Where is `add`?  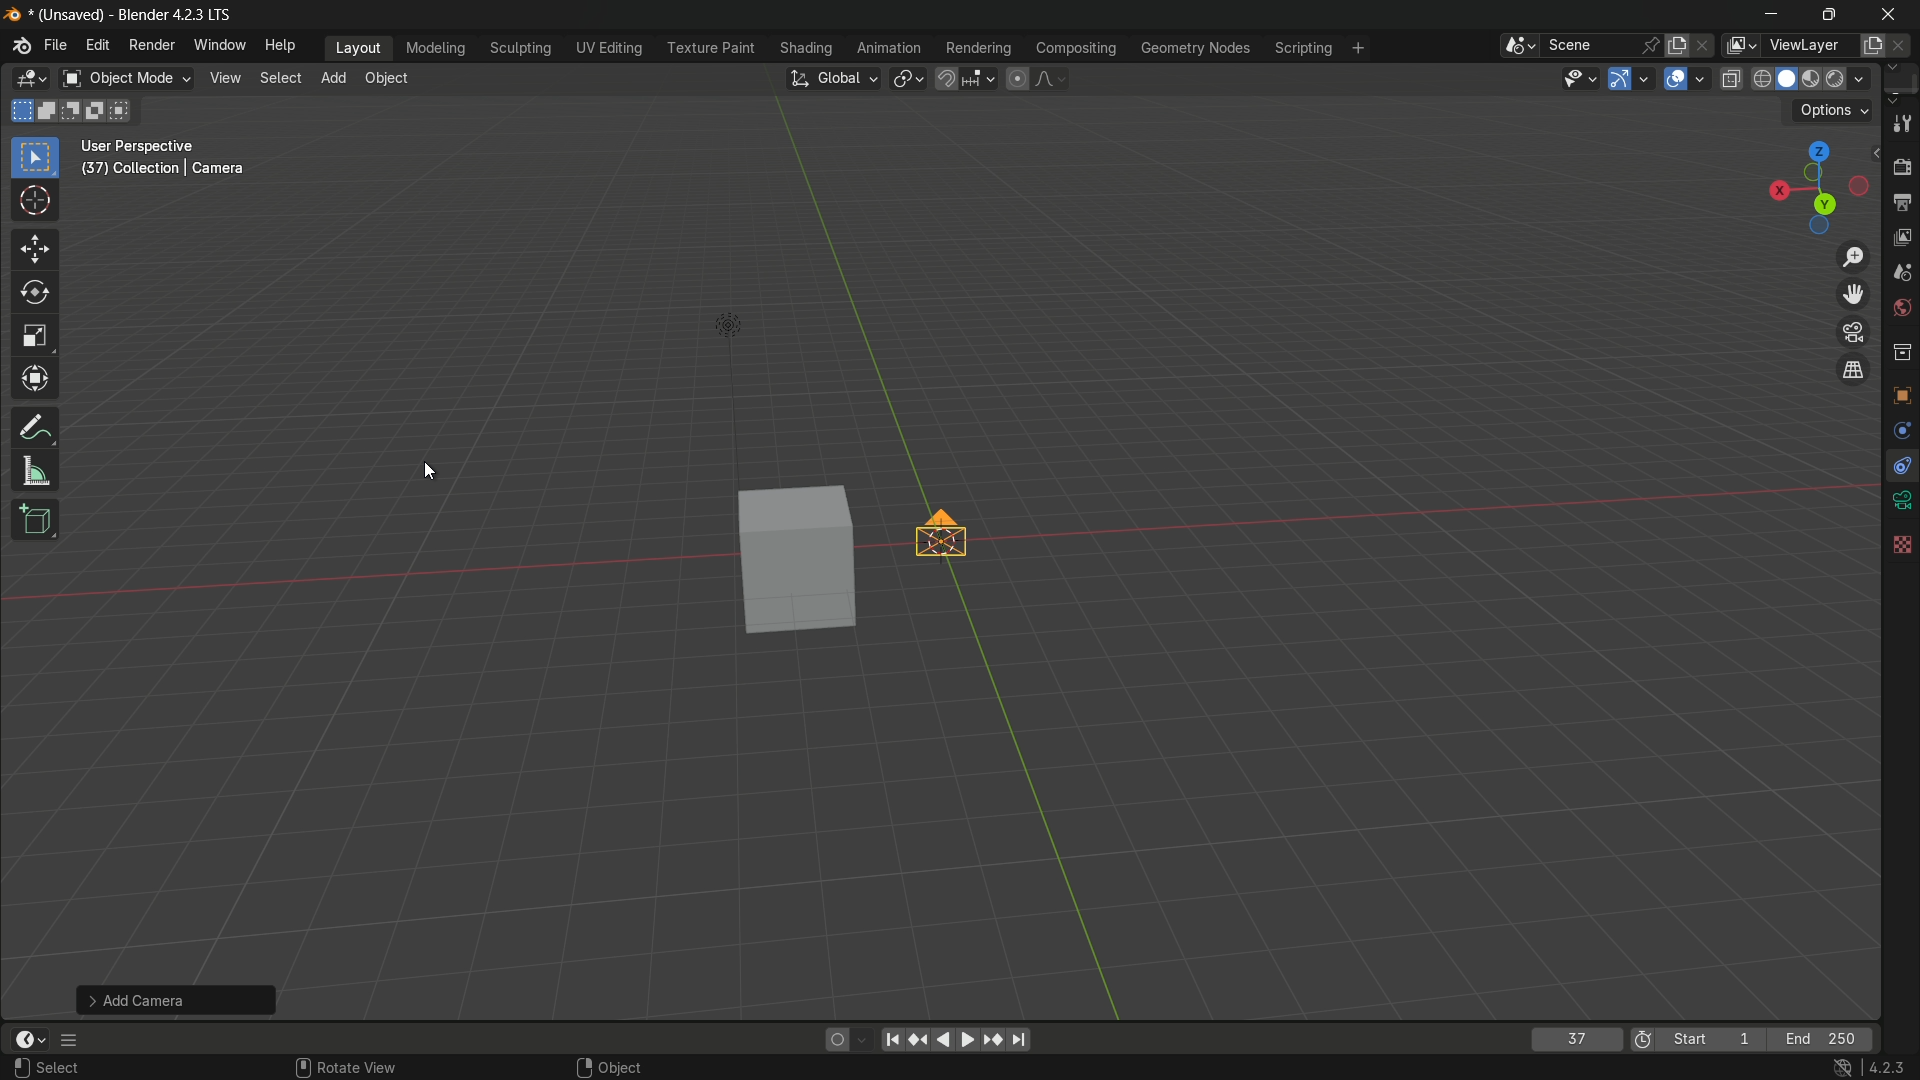
add is located at coordinates (332, 79).